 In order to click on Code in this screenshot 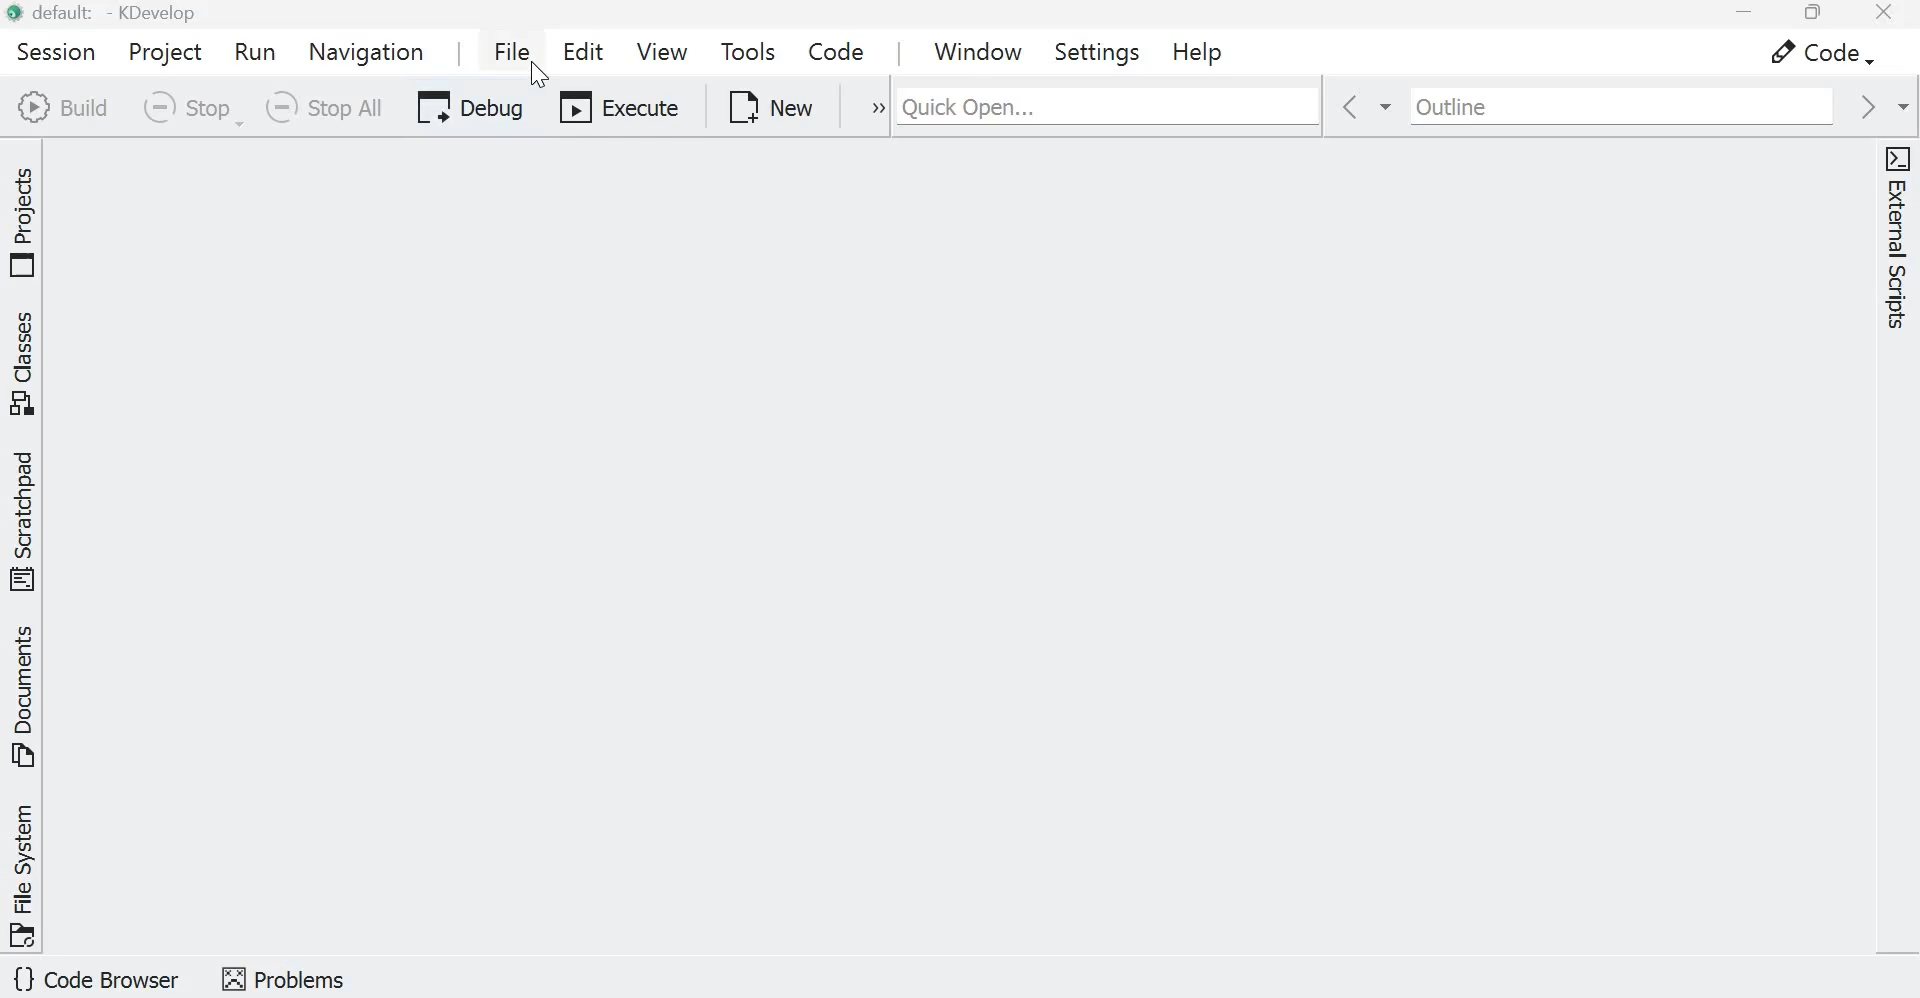, I will do `click(831, 47)`.